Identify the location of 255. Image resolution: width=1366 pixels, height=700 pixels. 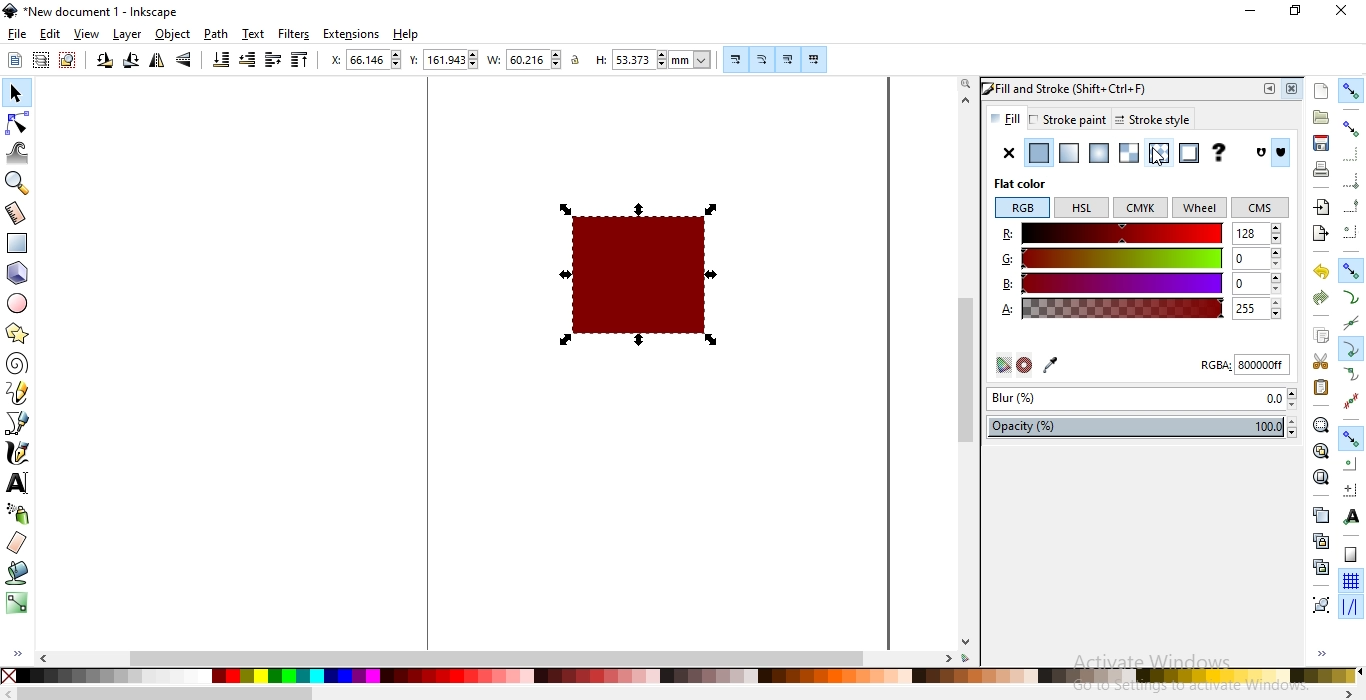
(1256, 308).